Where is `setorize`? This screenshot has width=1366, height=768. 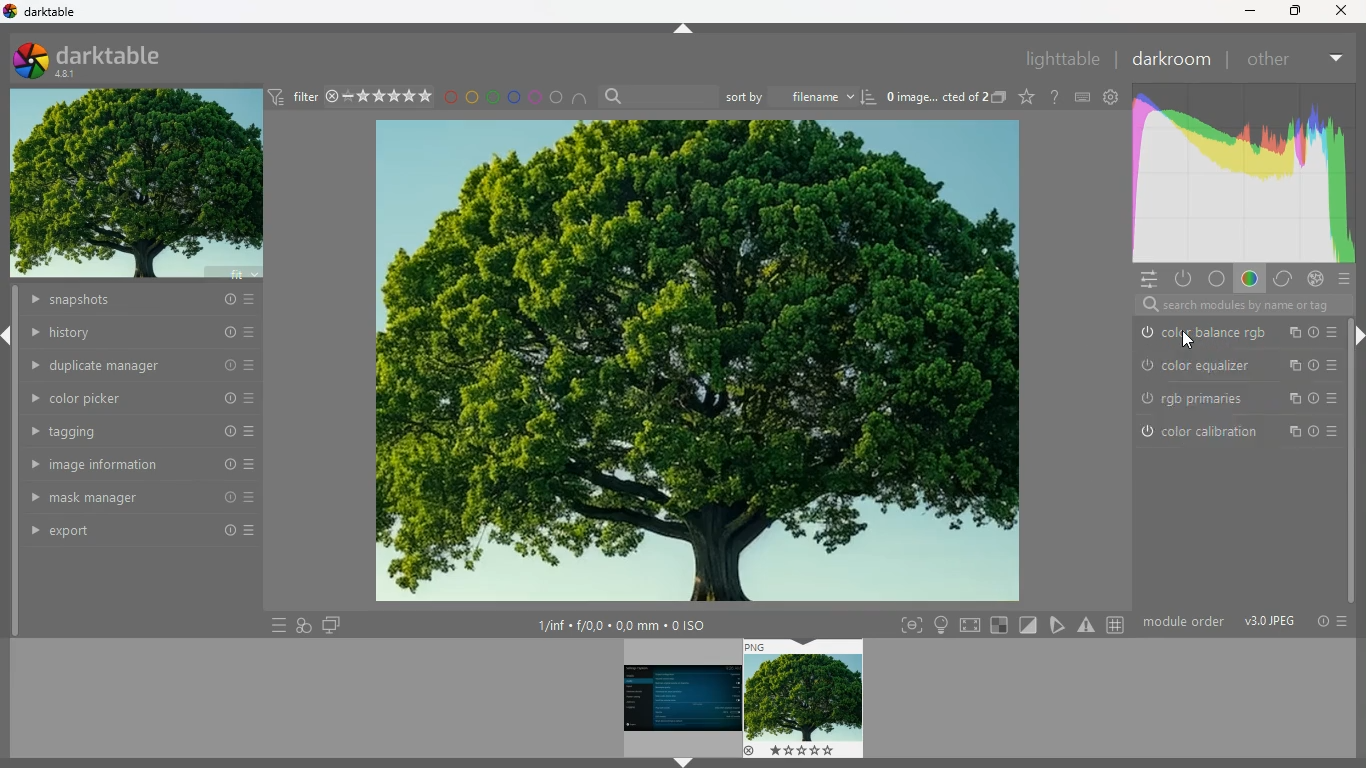 setorize is located at coordinates (1001, 625).